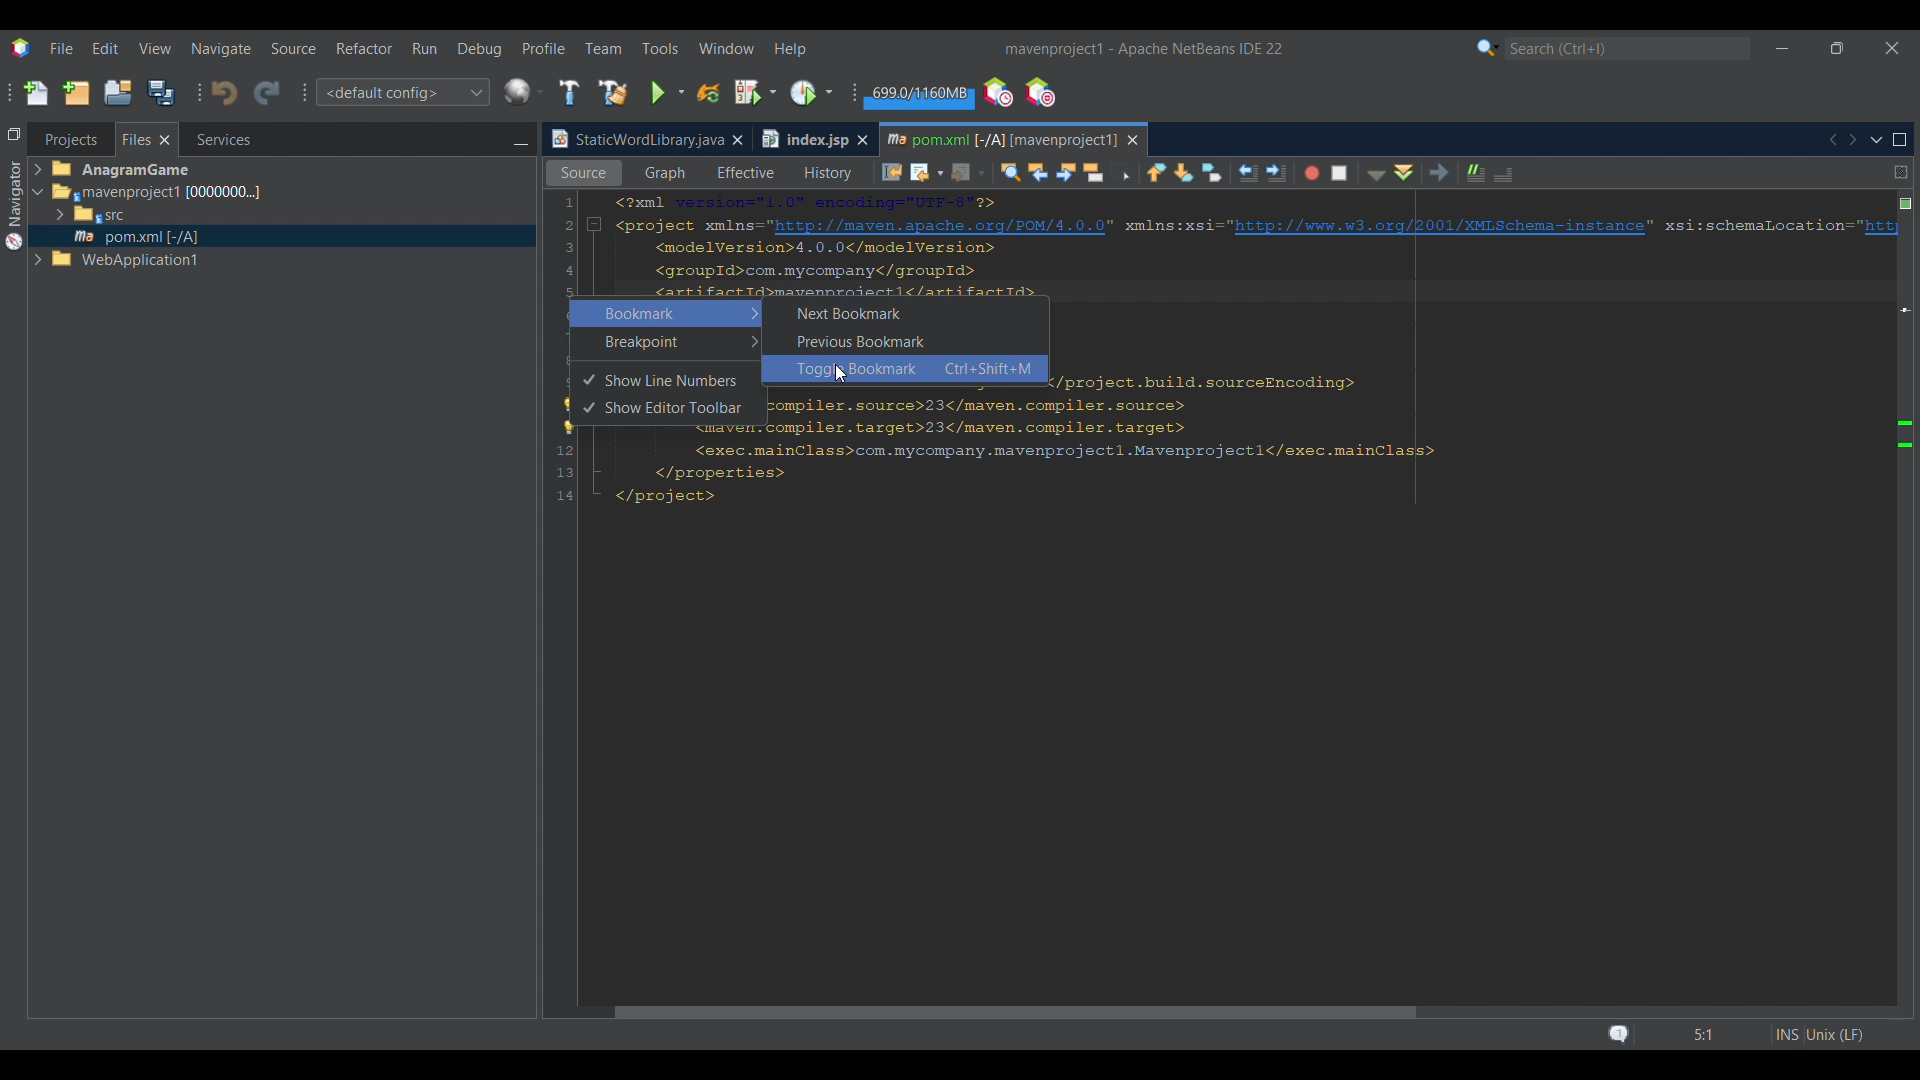 This screenshot has width=1920, height=1080. Describe the element at coordinates (35, 93) in the screenshot. I see `New file` at that location.